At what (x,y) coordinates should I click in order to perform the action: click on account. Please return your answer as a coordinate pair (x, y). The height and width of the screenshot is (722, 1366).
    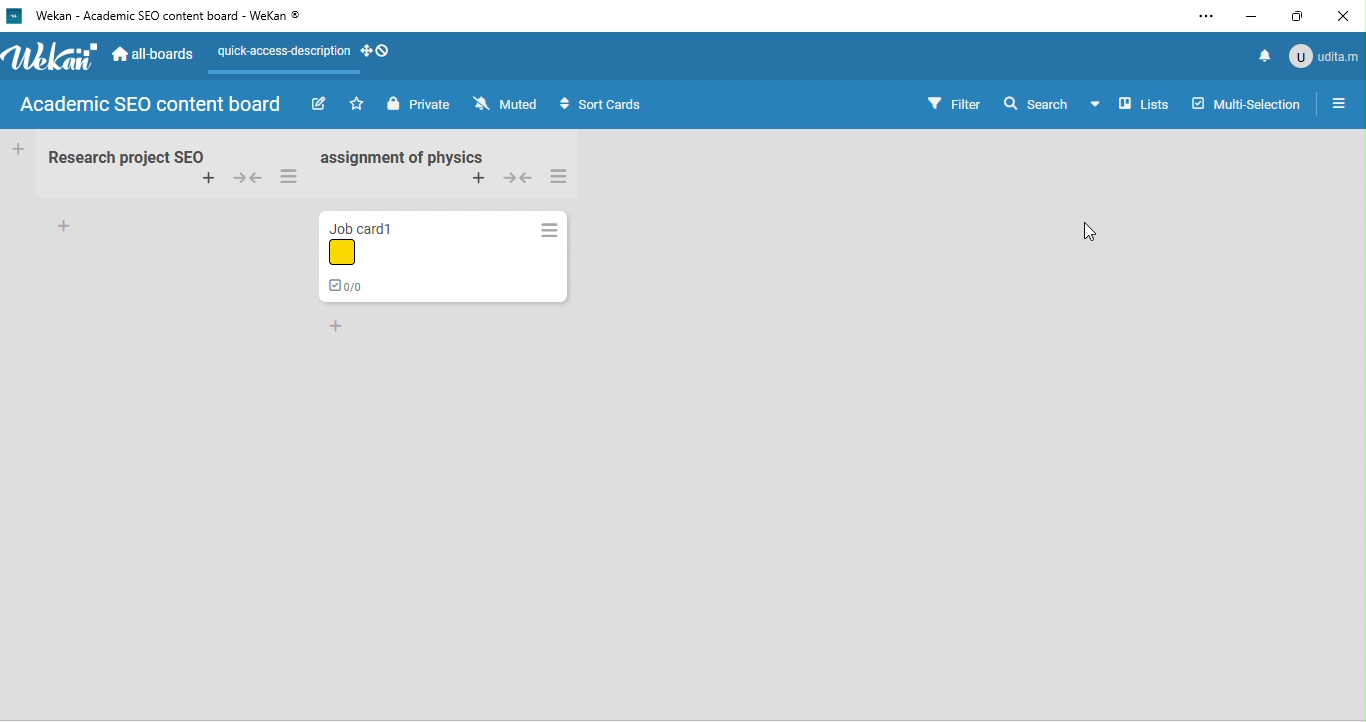
    Looking at the image, I should click on (1324, 57).